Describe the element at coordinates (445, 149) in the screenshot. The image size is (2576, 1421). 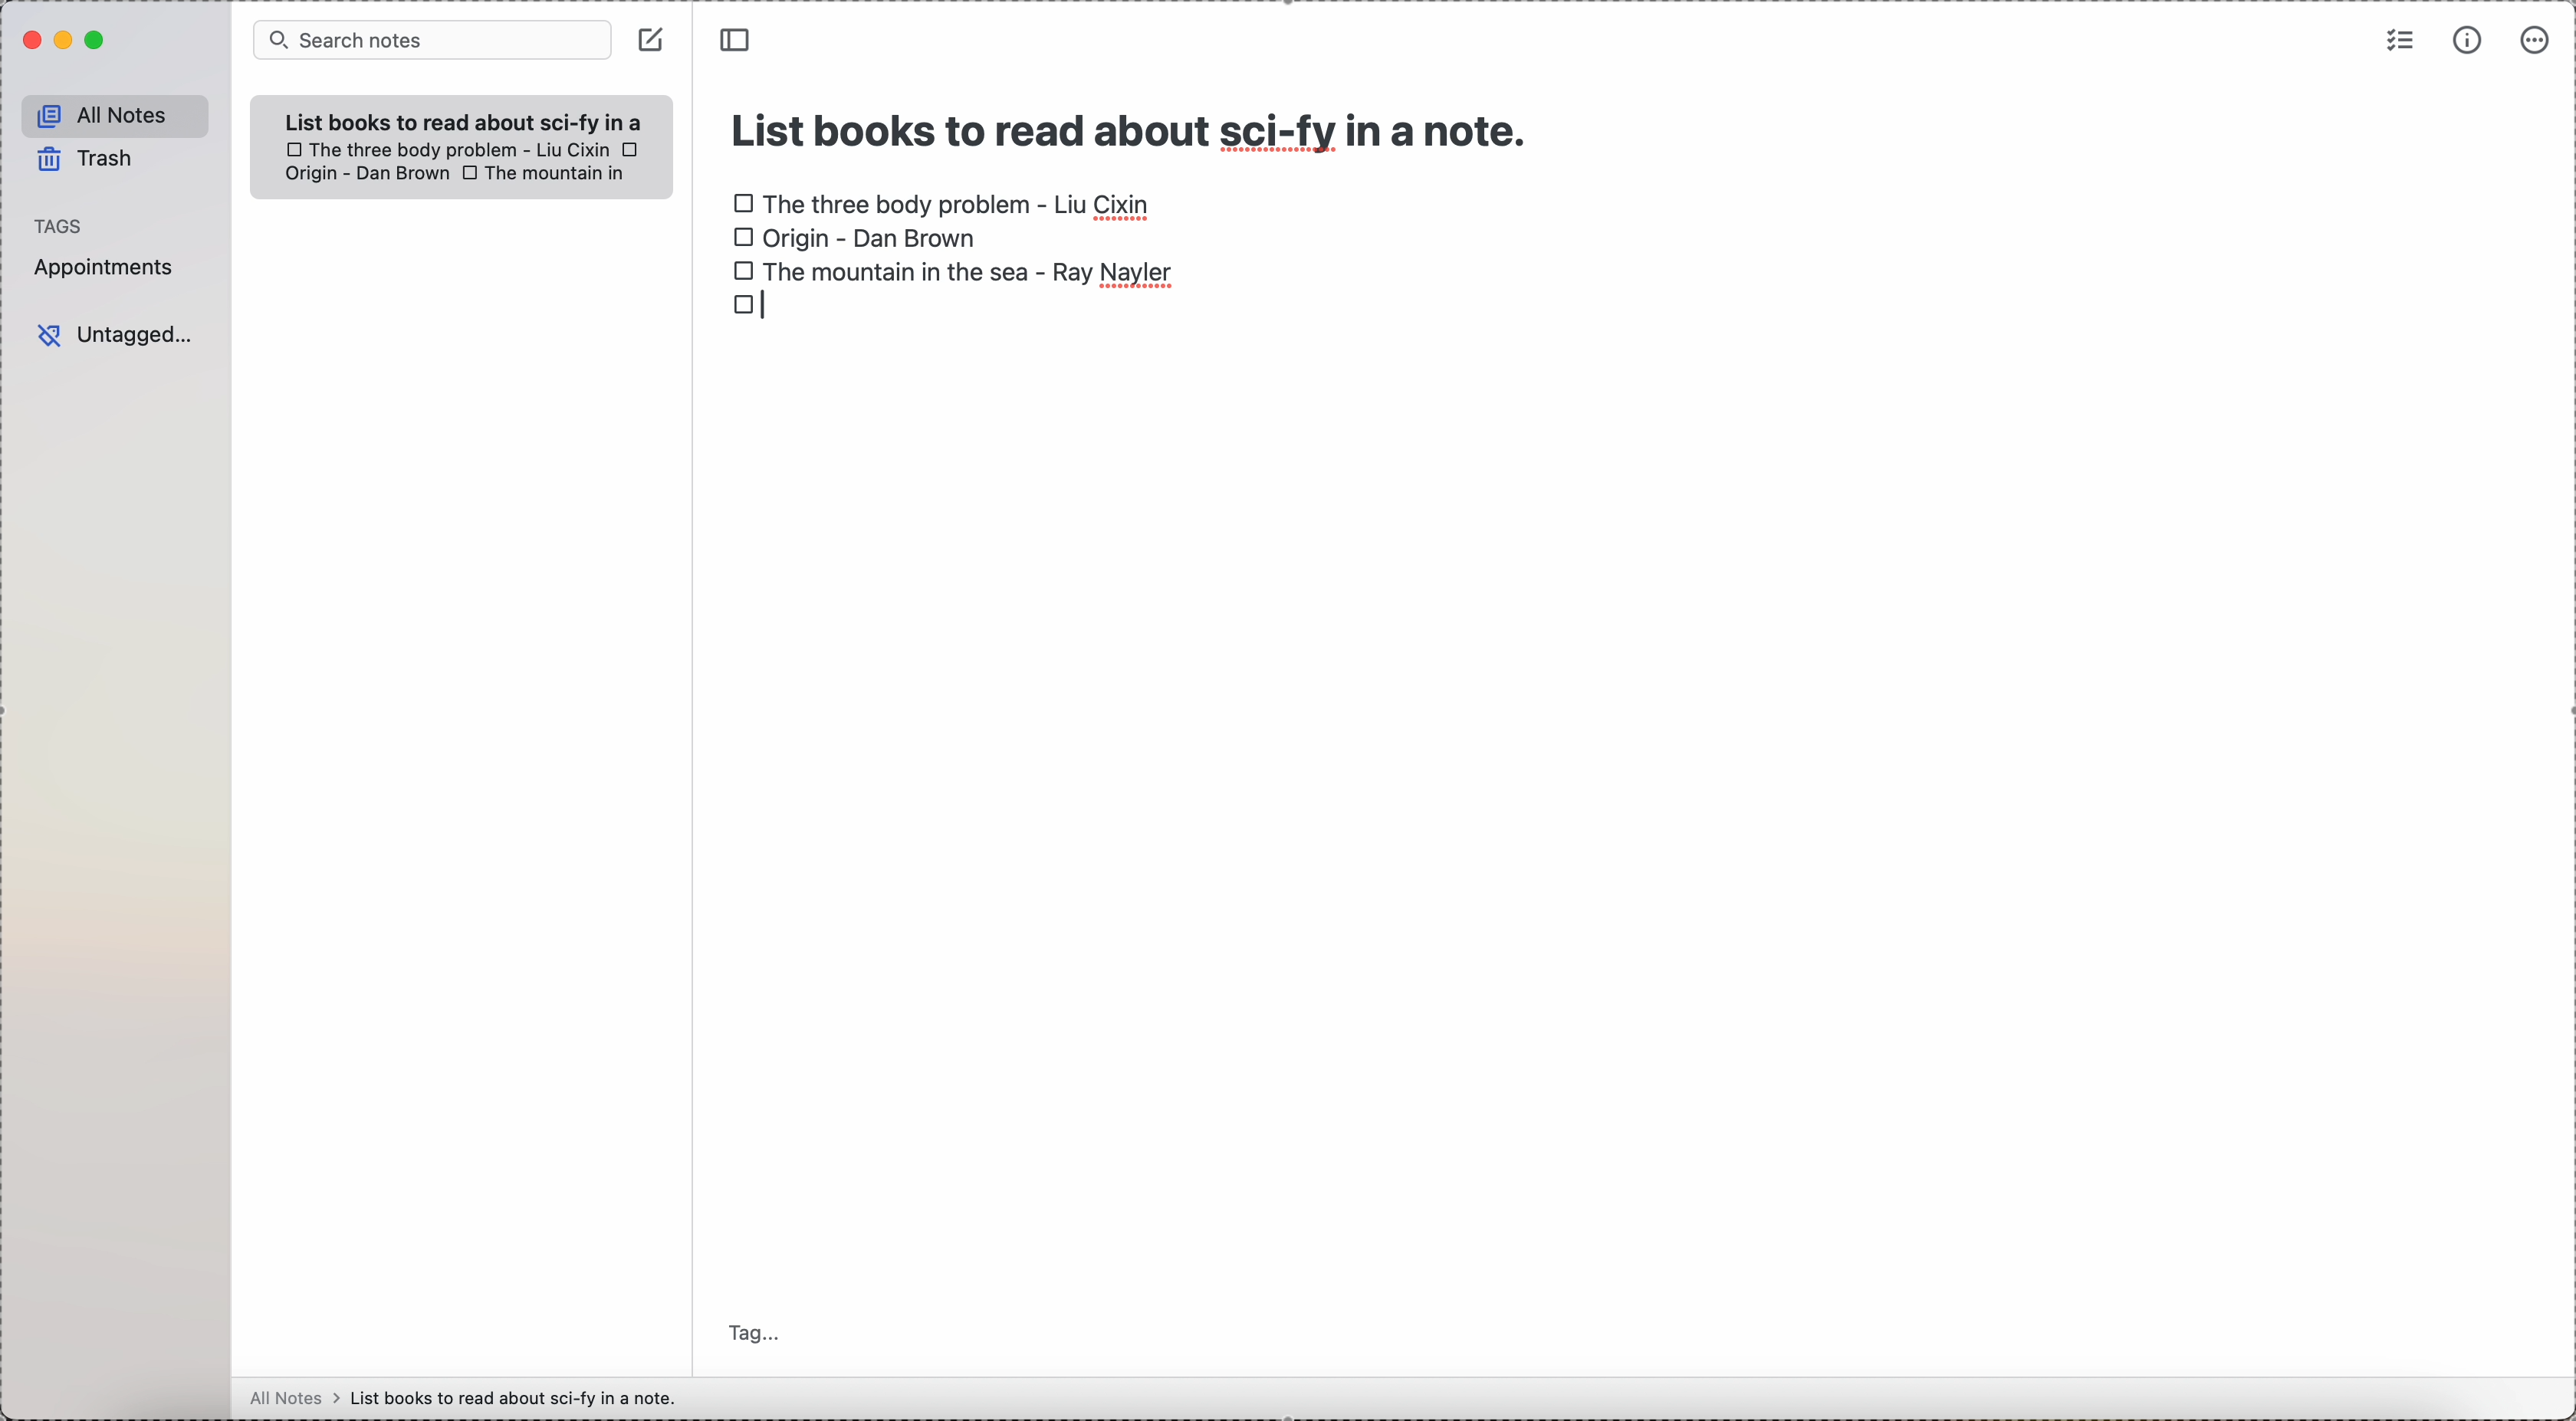
I see `checkbox The Three body problem - Liu Cixin book` at that location.